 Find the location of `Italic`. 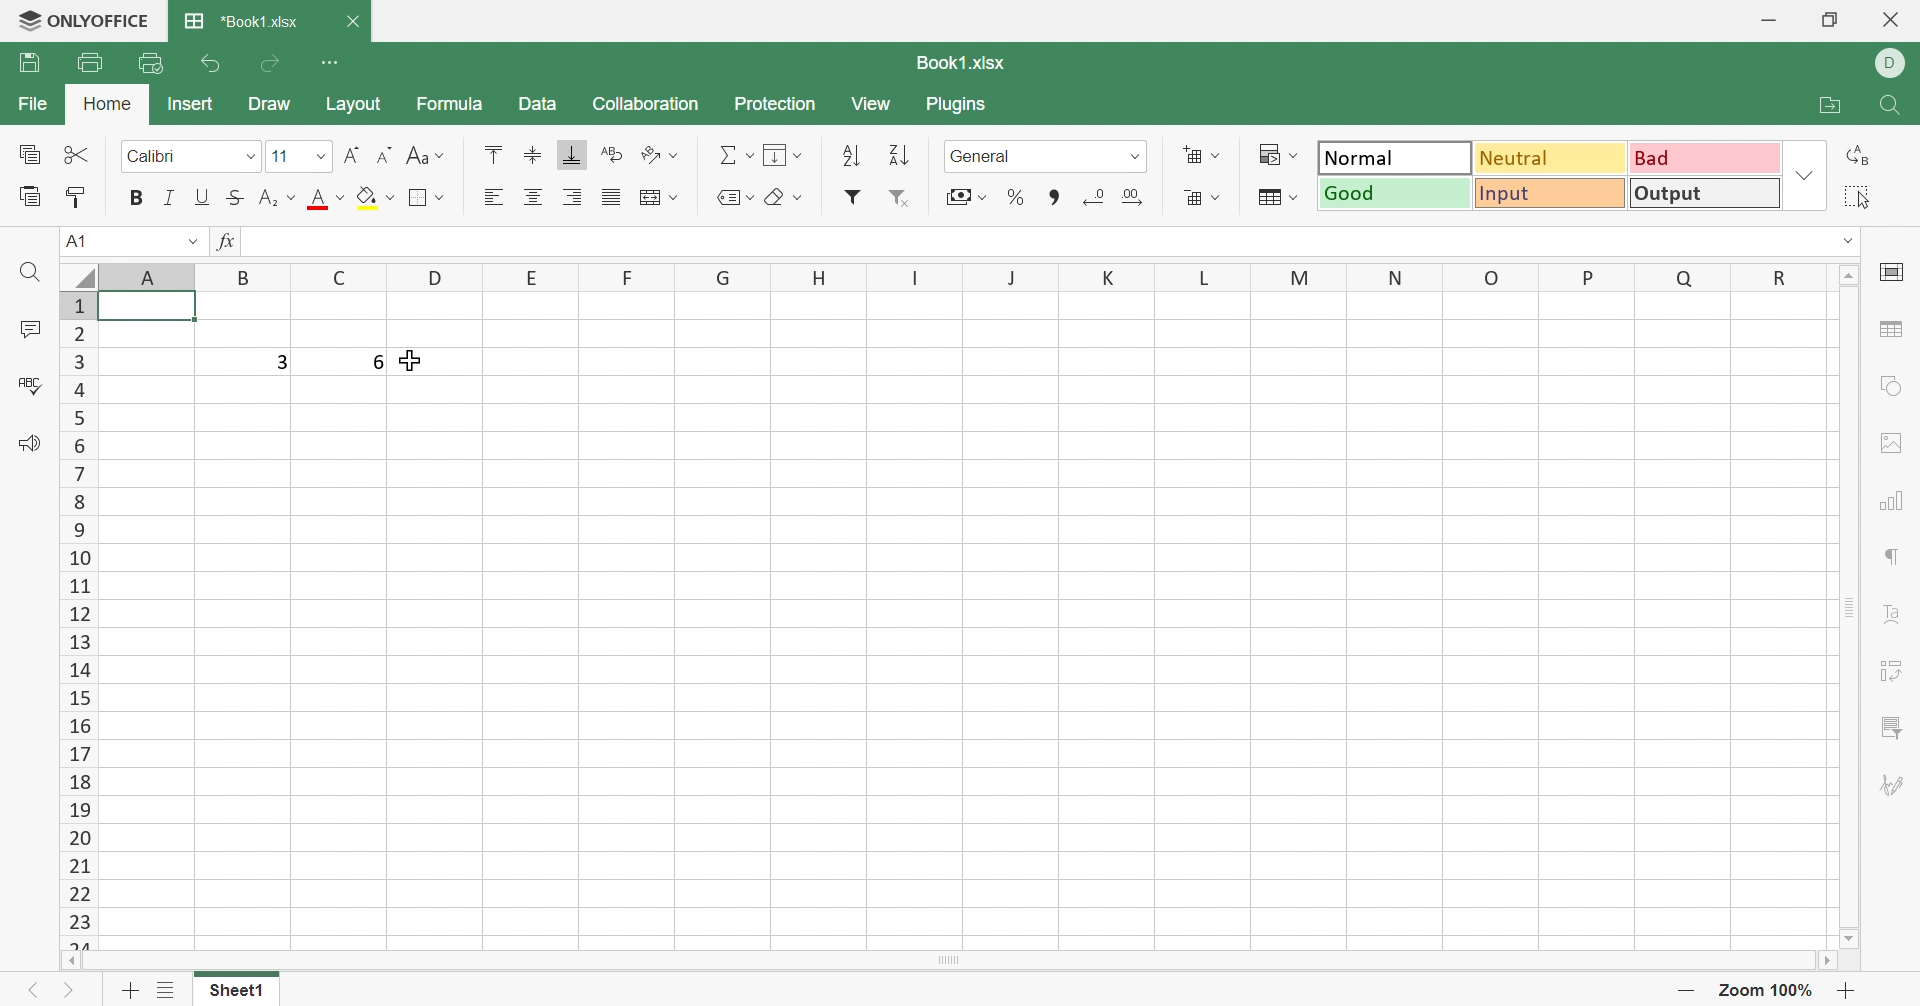

Italic is located at coordinates (171, 200).